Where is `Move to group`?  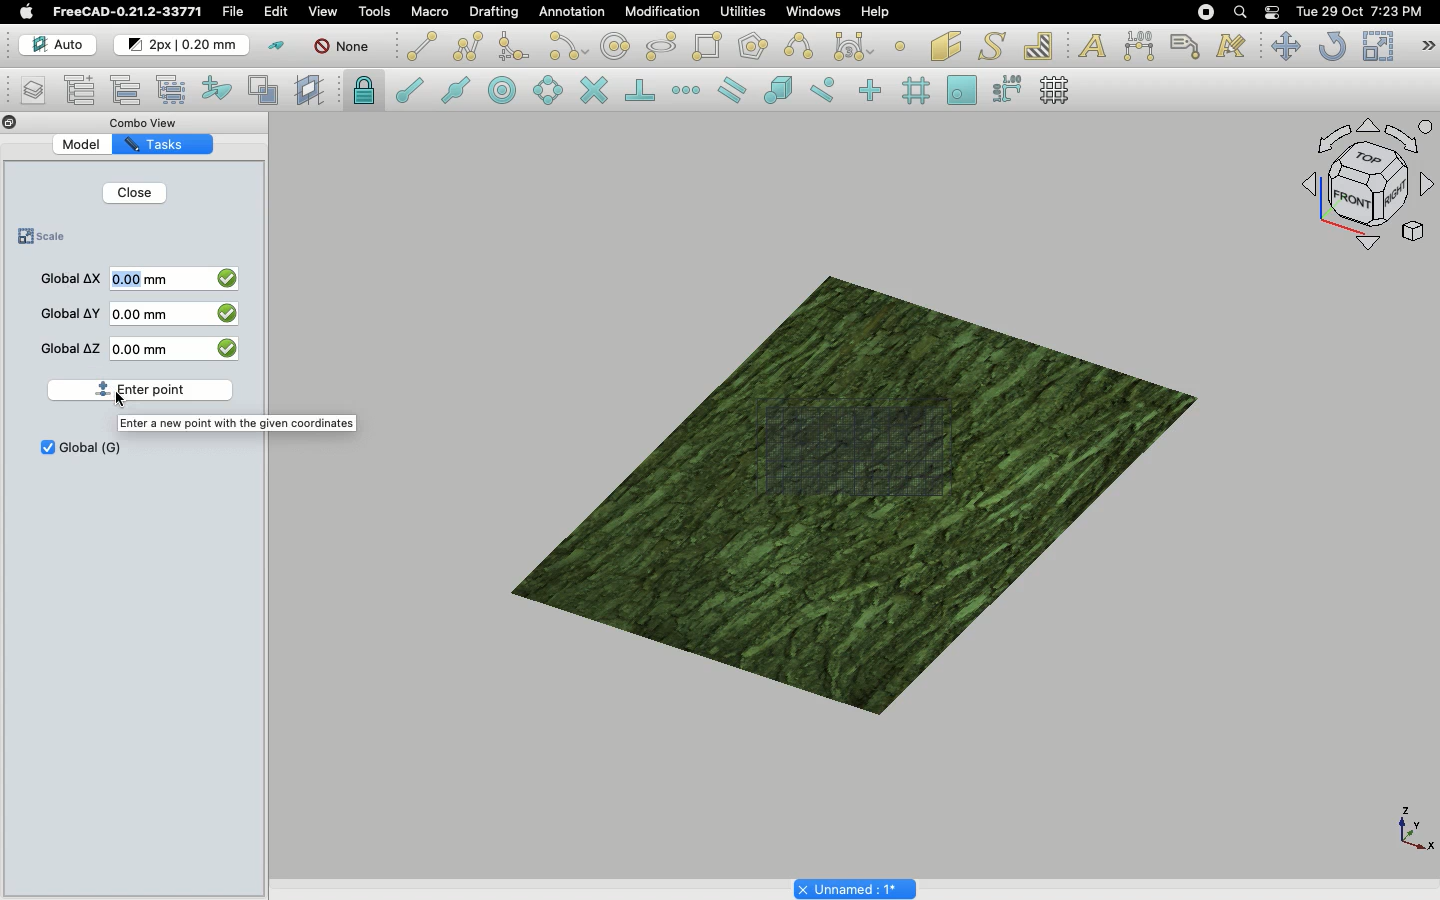 Move to group is located at coordinates (127, 89).